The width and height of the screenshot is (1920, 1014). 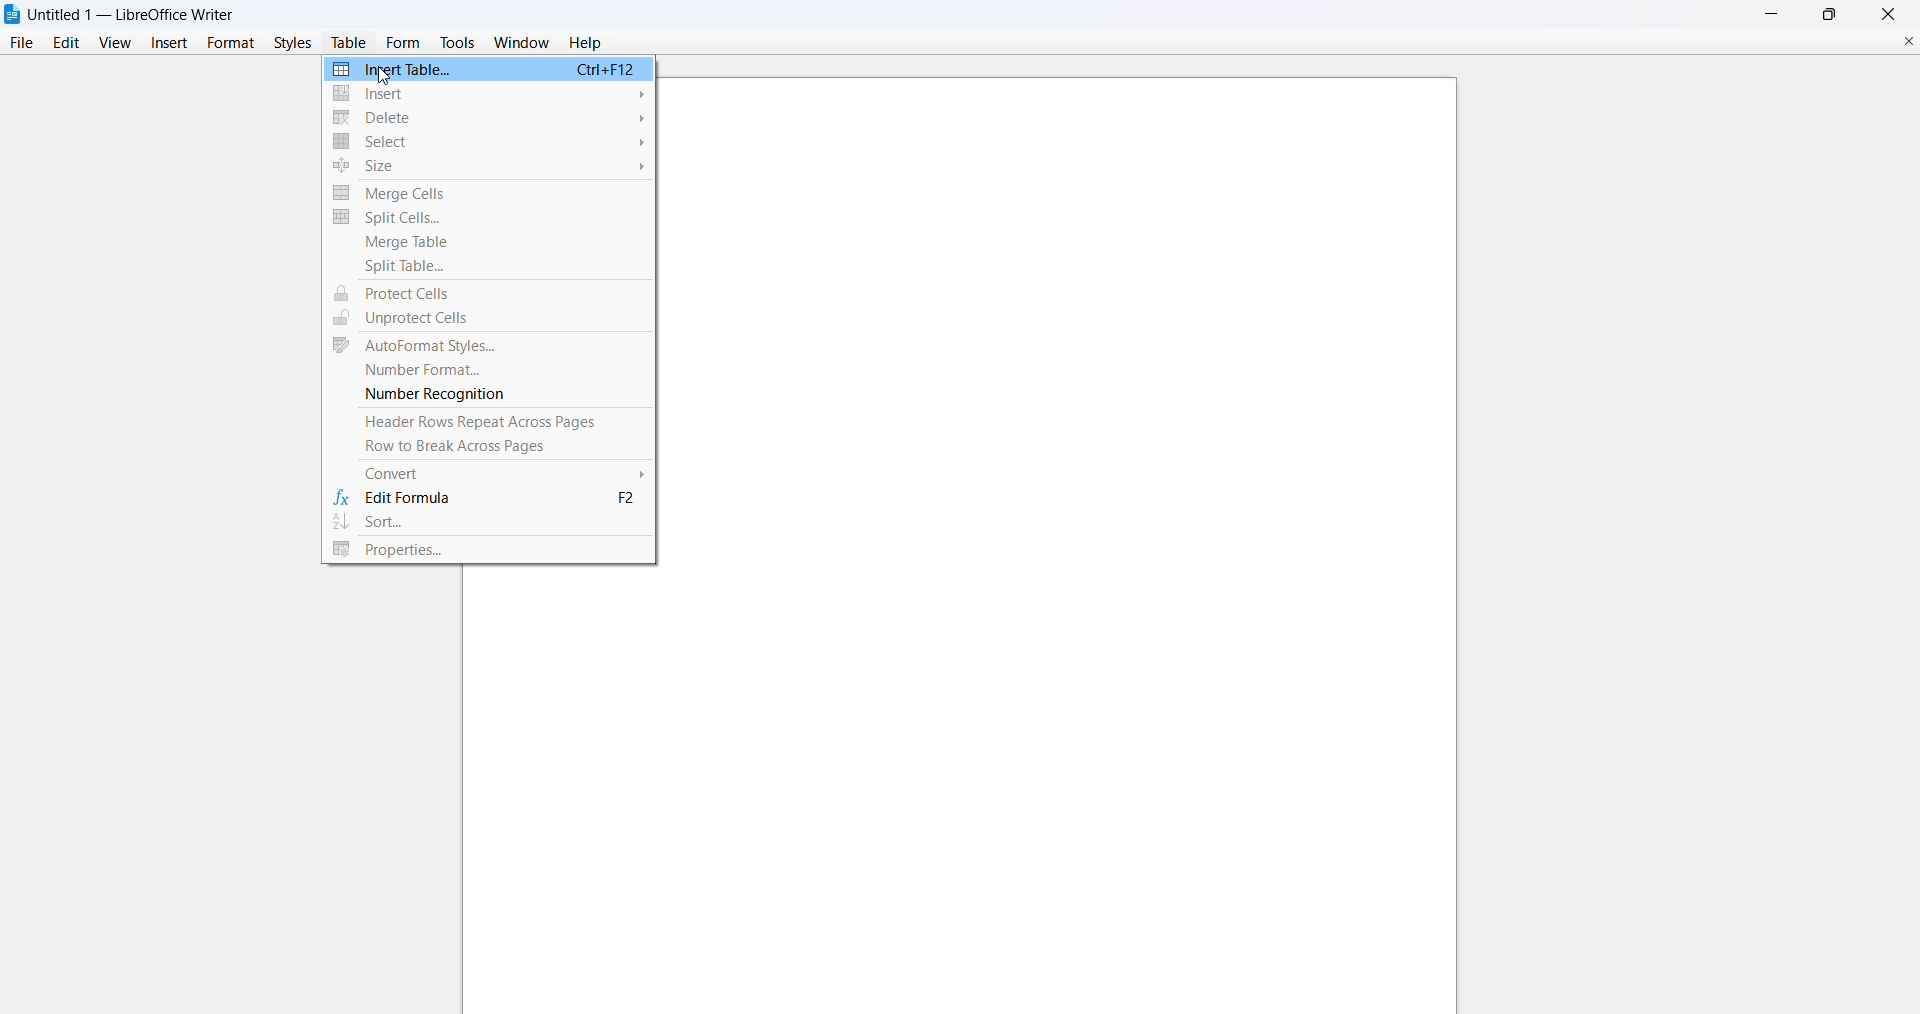 I want to click on sort, so click(x=489, y=524).